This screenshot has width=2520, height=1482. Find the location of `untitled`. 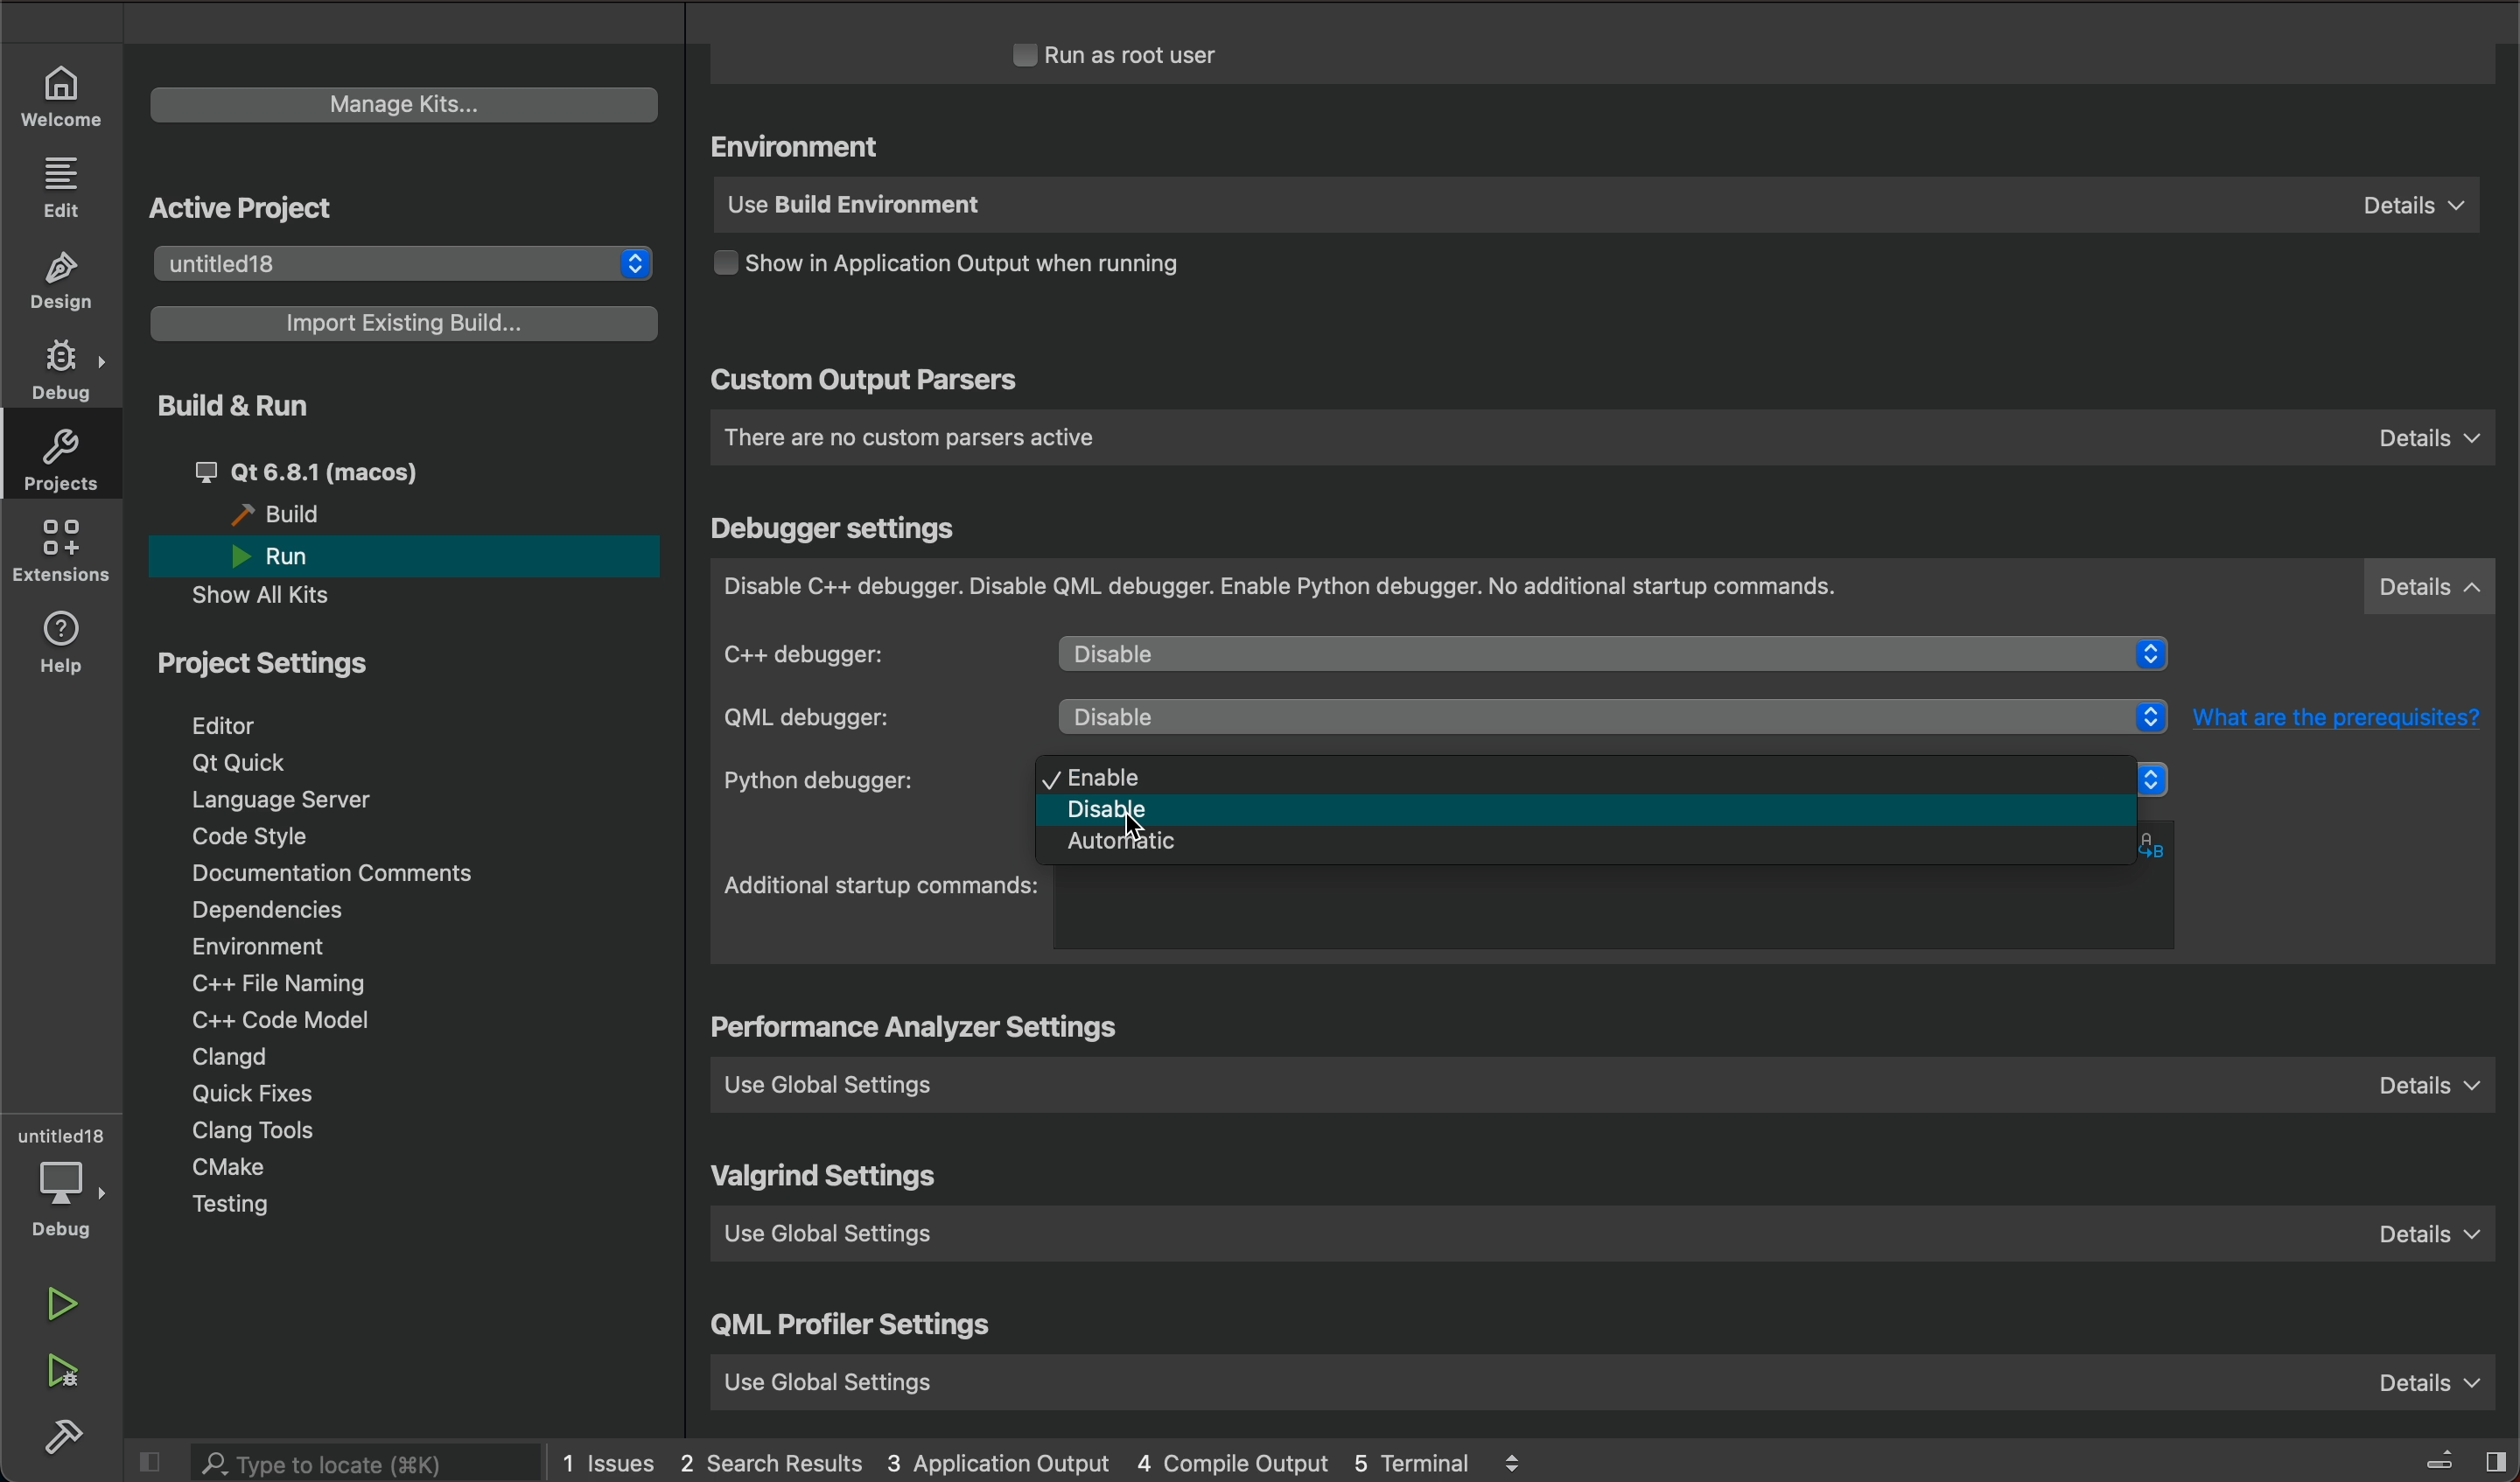

untitled is located at coordinates (397, 260).